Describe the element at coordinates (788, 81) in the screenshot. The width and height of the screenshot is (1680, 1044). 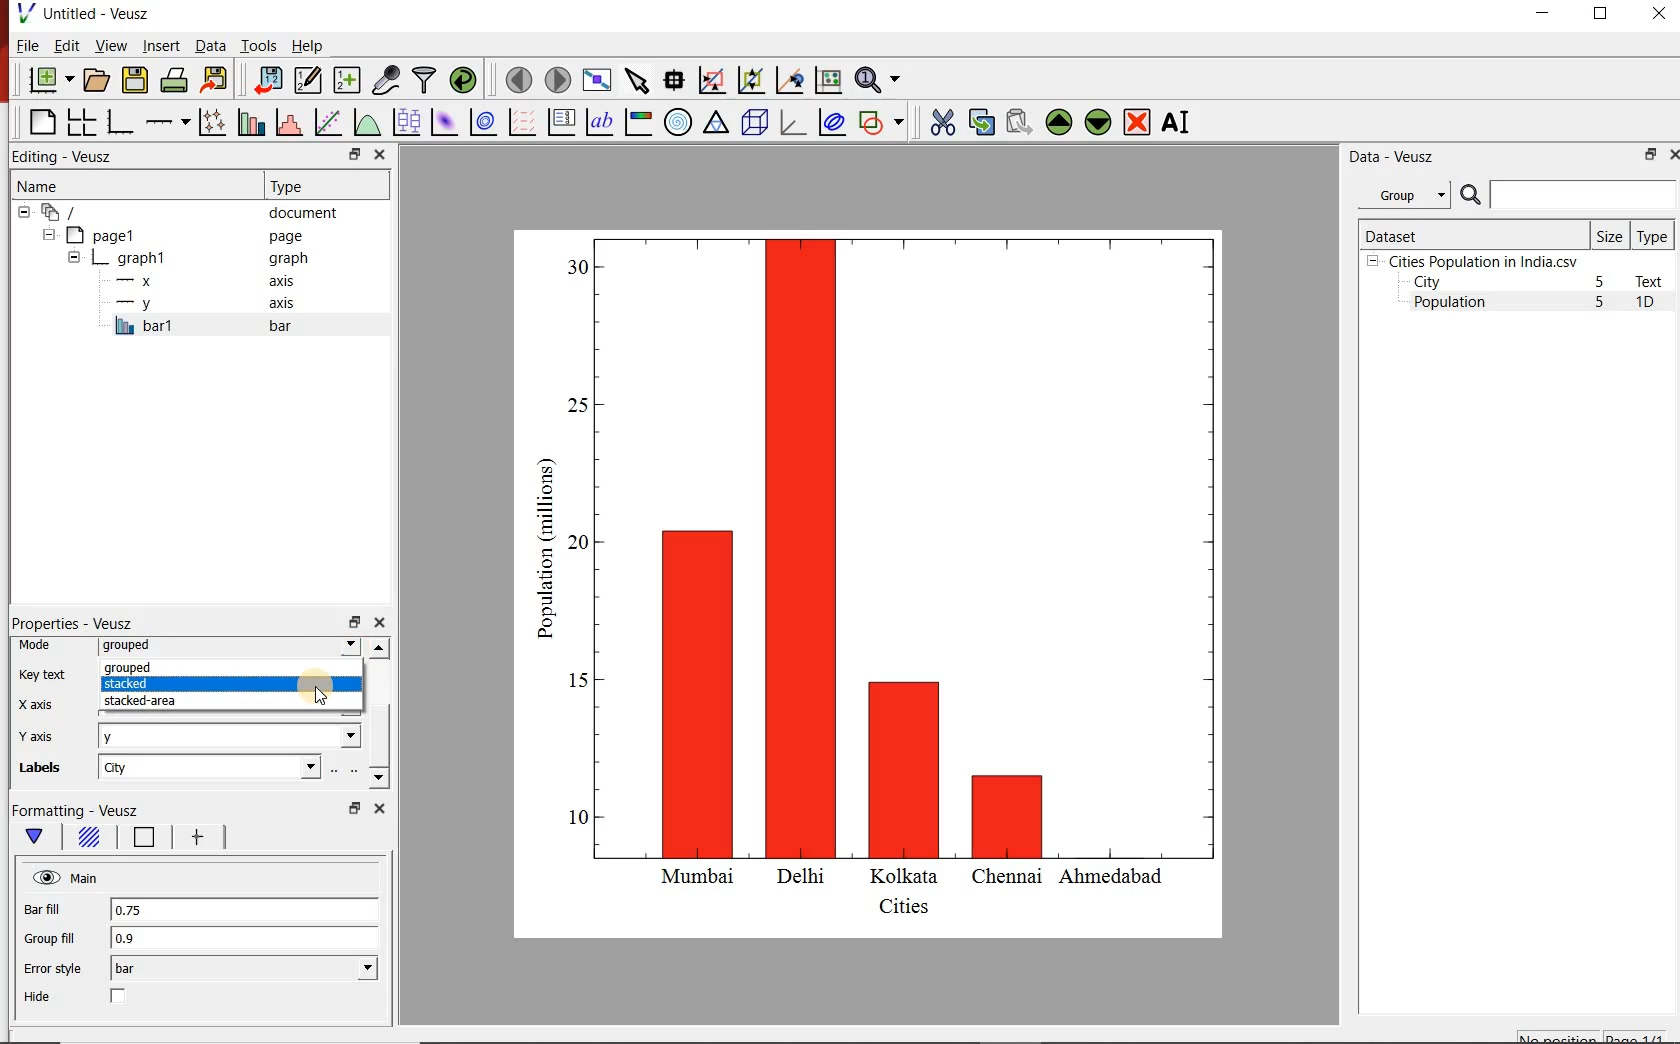
I see `click to recenter graph axes` at that location.